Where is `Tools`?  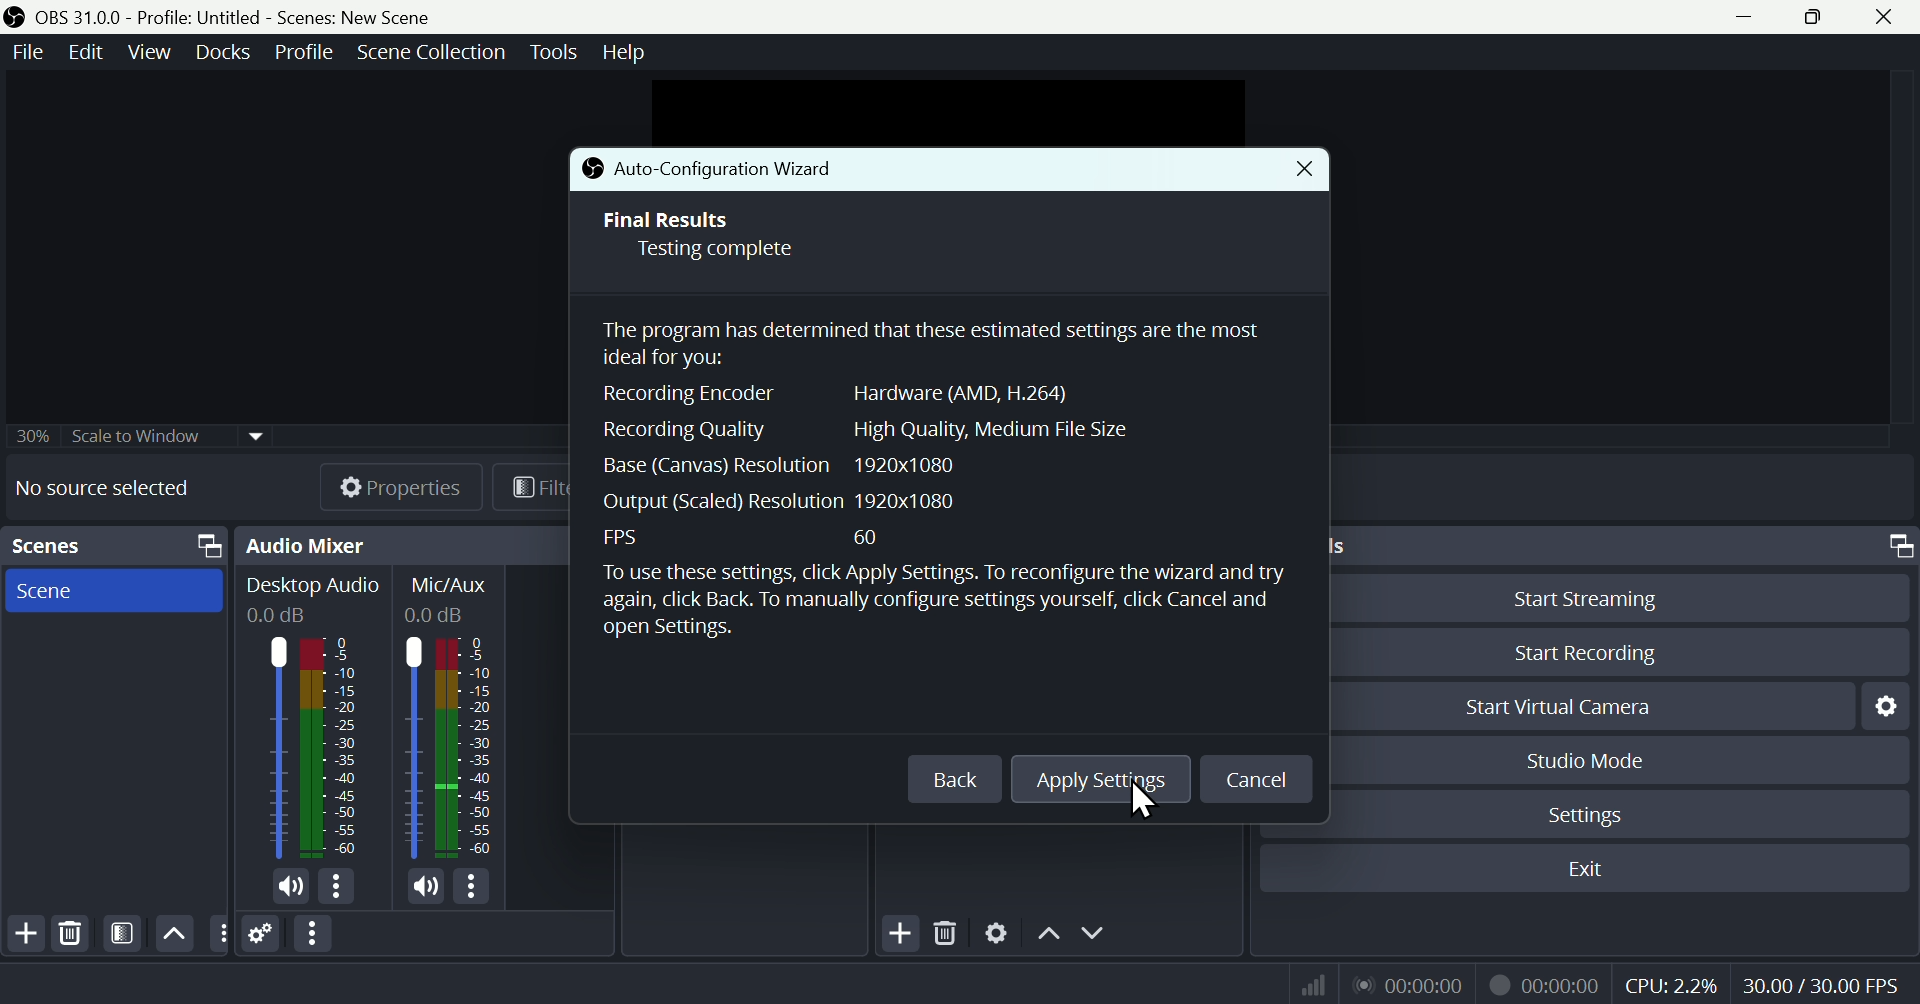 Tools is located at coordinates (557, 52).